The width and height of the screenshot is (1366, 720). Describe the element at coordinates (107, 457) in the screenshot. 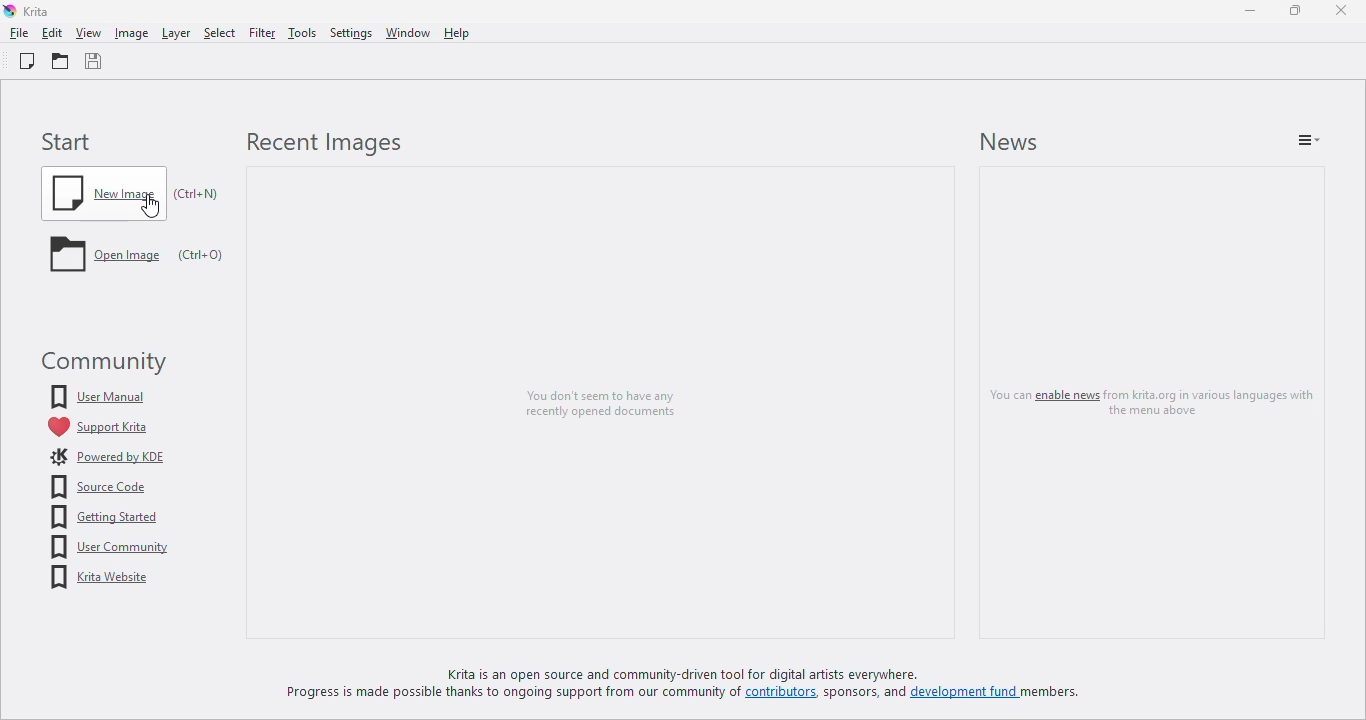

I see `powered by KDE` at that location.